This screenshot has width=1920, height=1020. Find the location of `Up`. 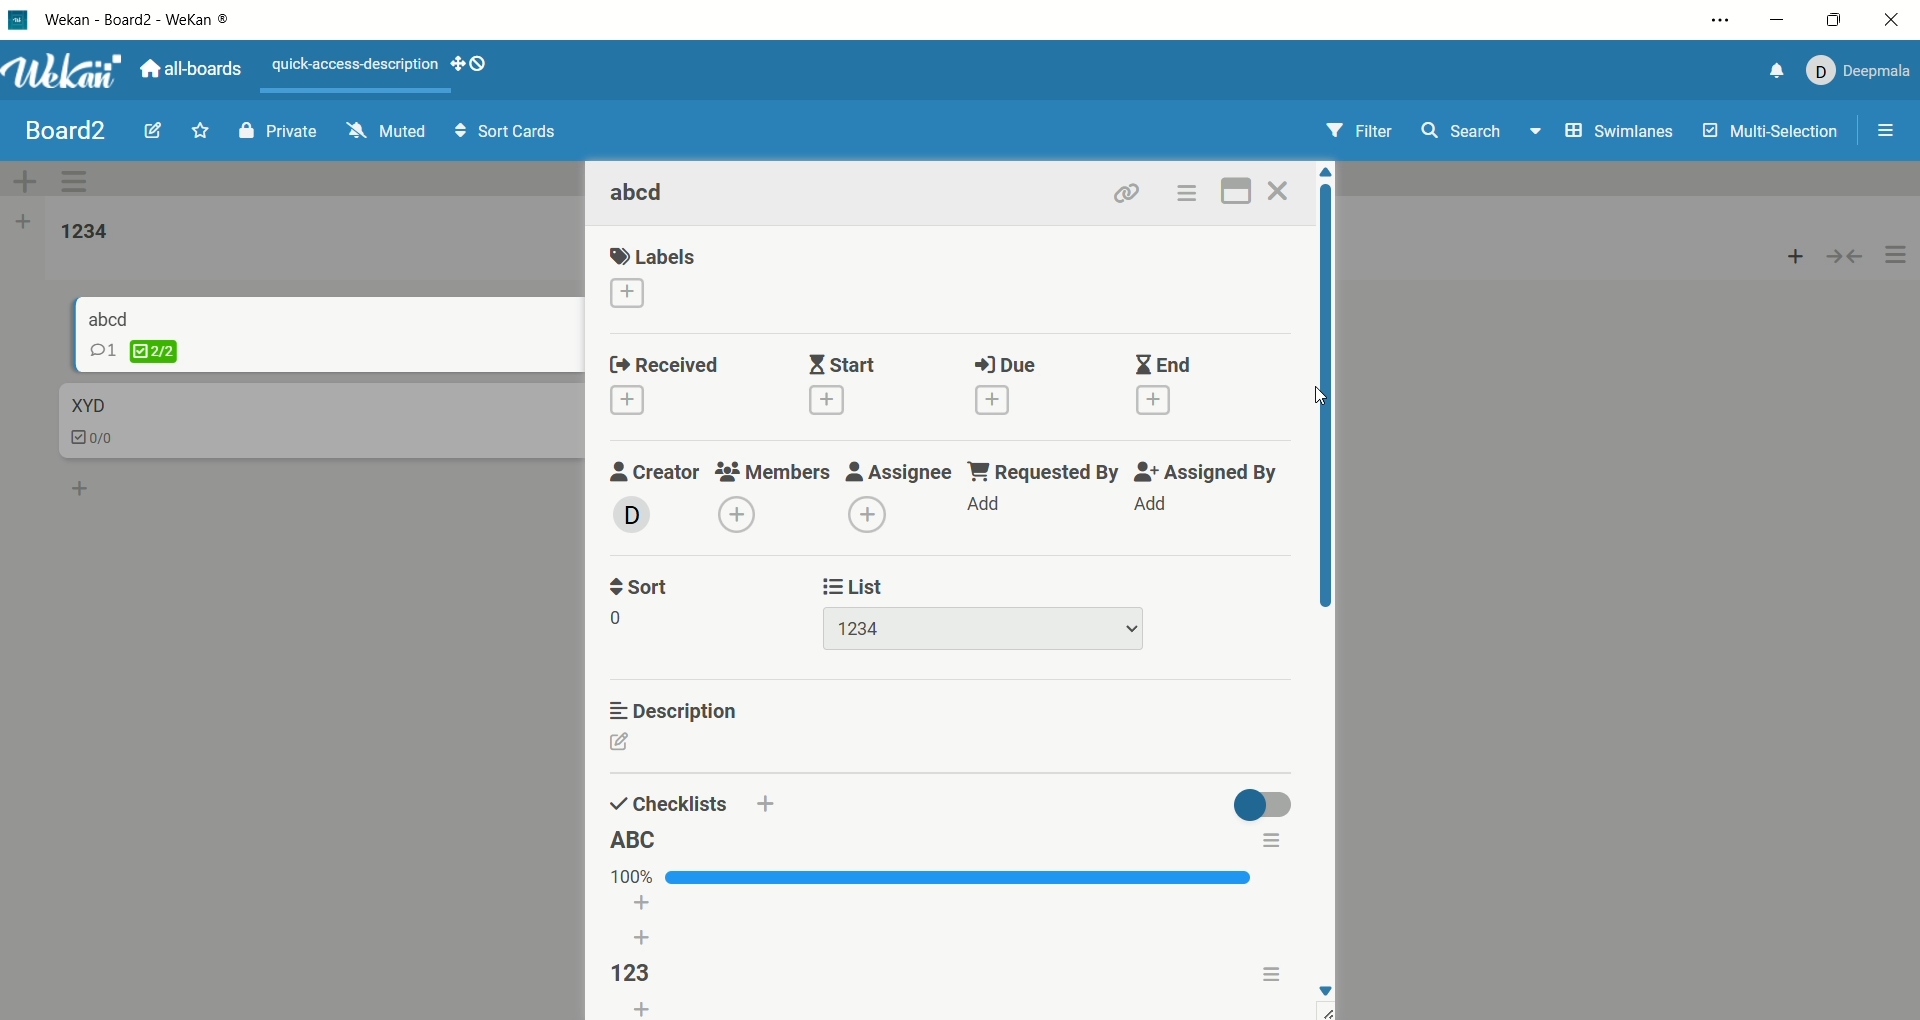

Up is located at coordinates (1332, 174).